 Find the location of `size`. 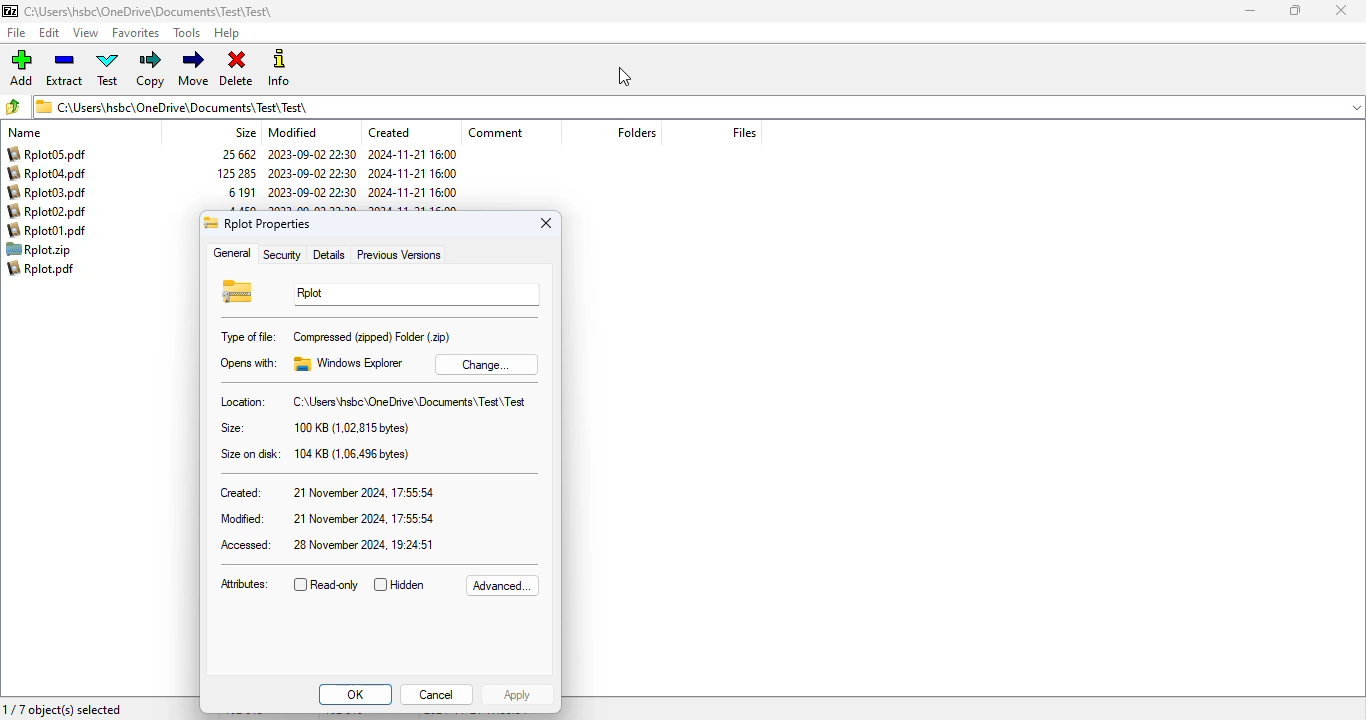

size is located at coordinates (236, 175).